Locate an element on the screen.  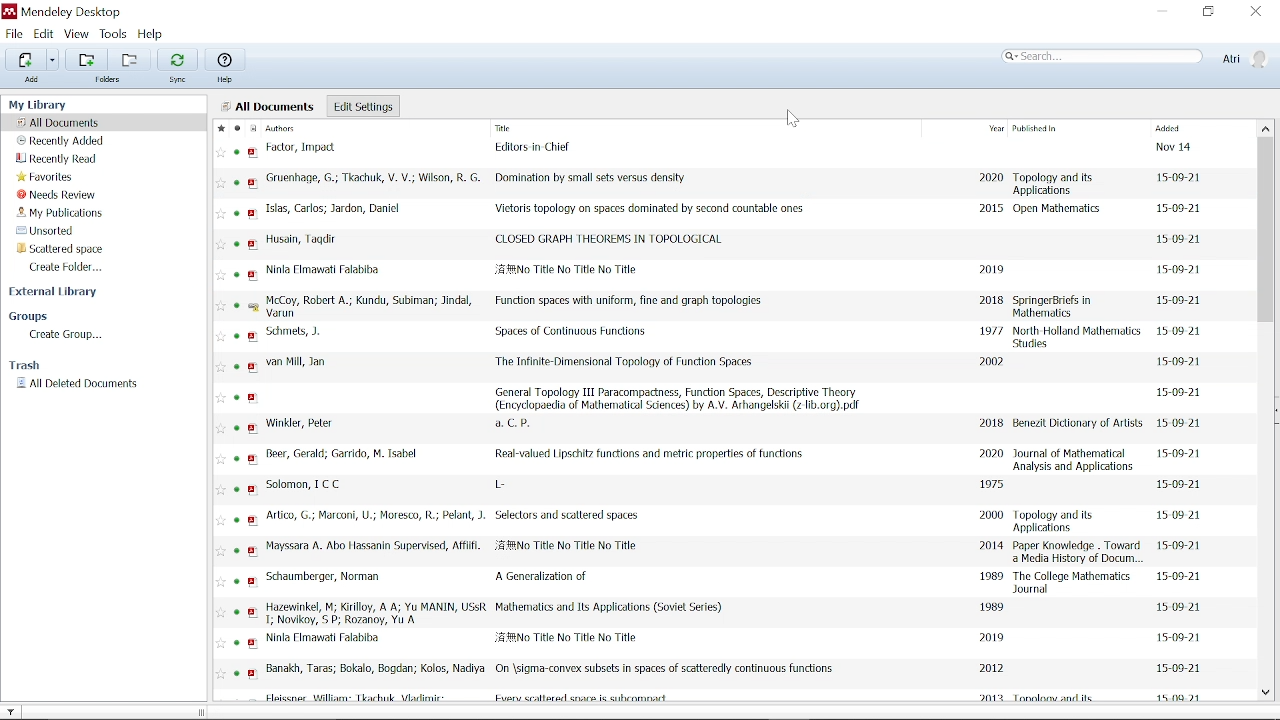
Add folders is located at coordinates (83, 60).